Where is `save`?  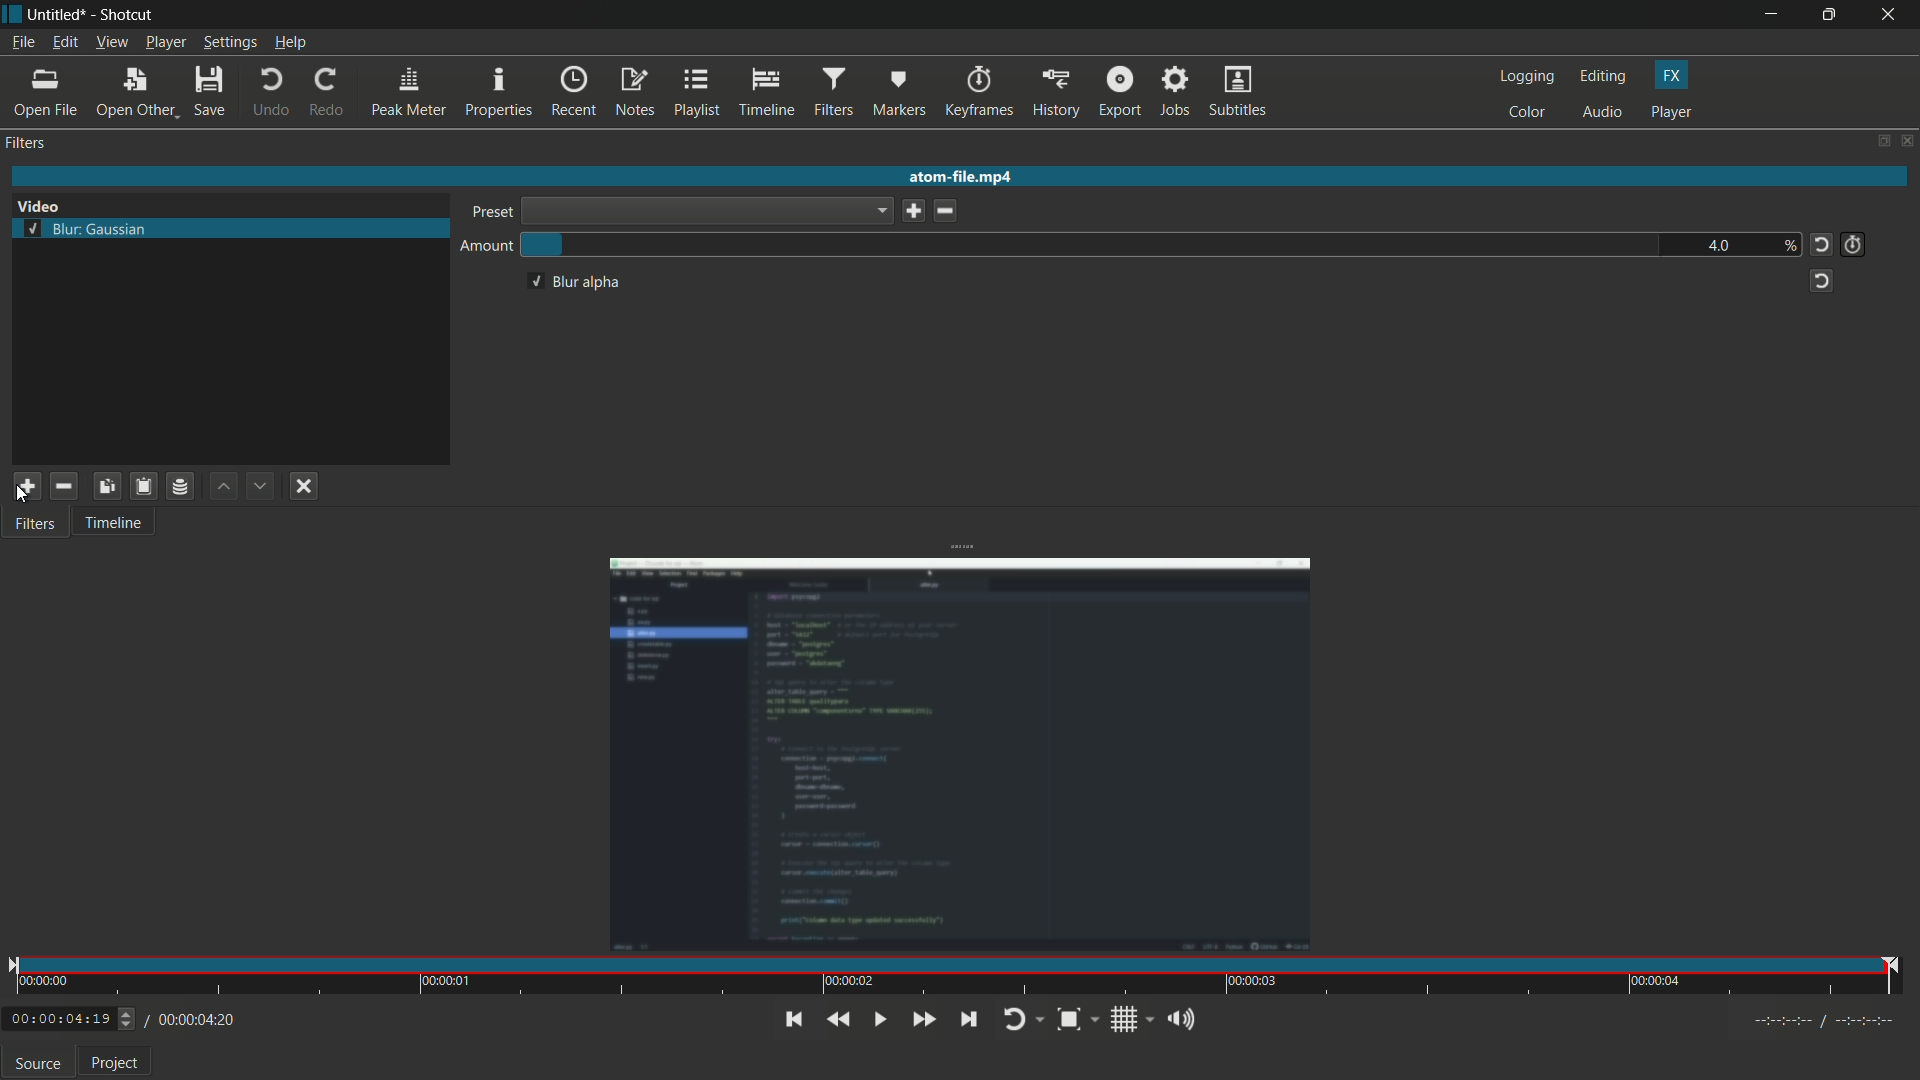
save is located at coordinates (913, 210).